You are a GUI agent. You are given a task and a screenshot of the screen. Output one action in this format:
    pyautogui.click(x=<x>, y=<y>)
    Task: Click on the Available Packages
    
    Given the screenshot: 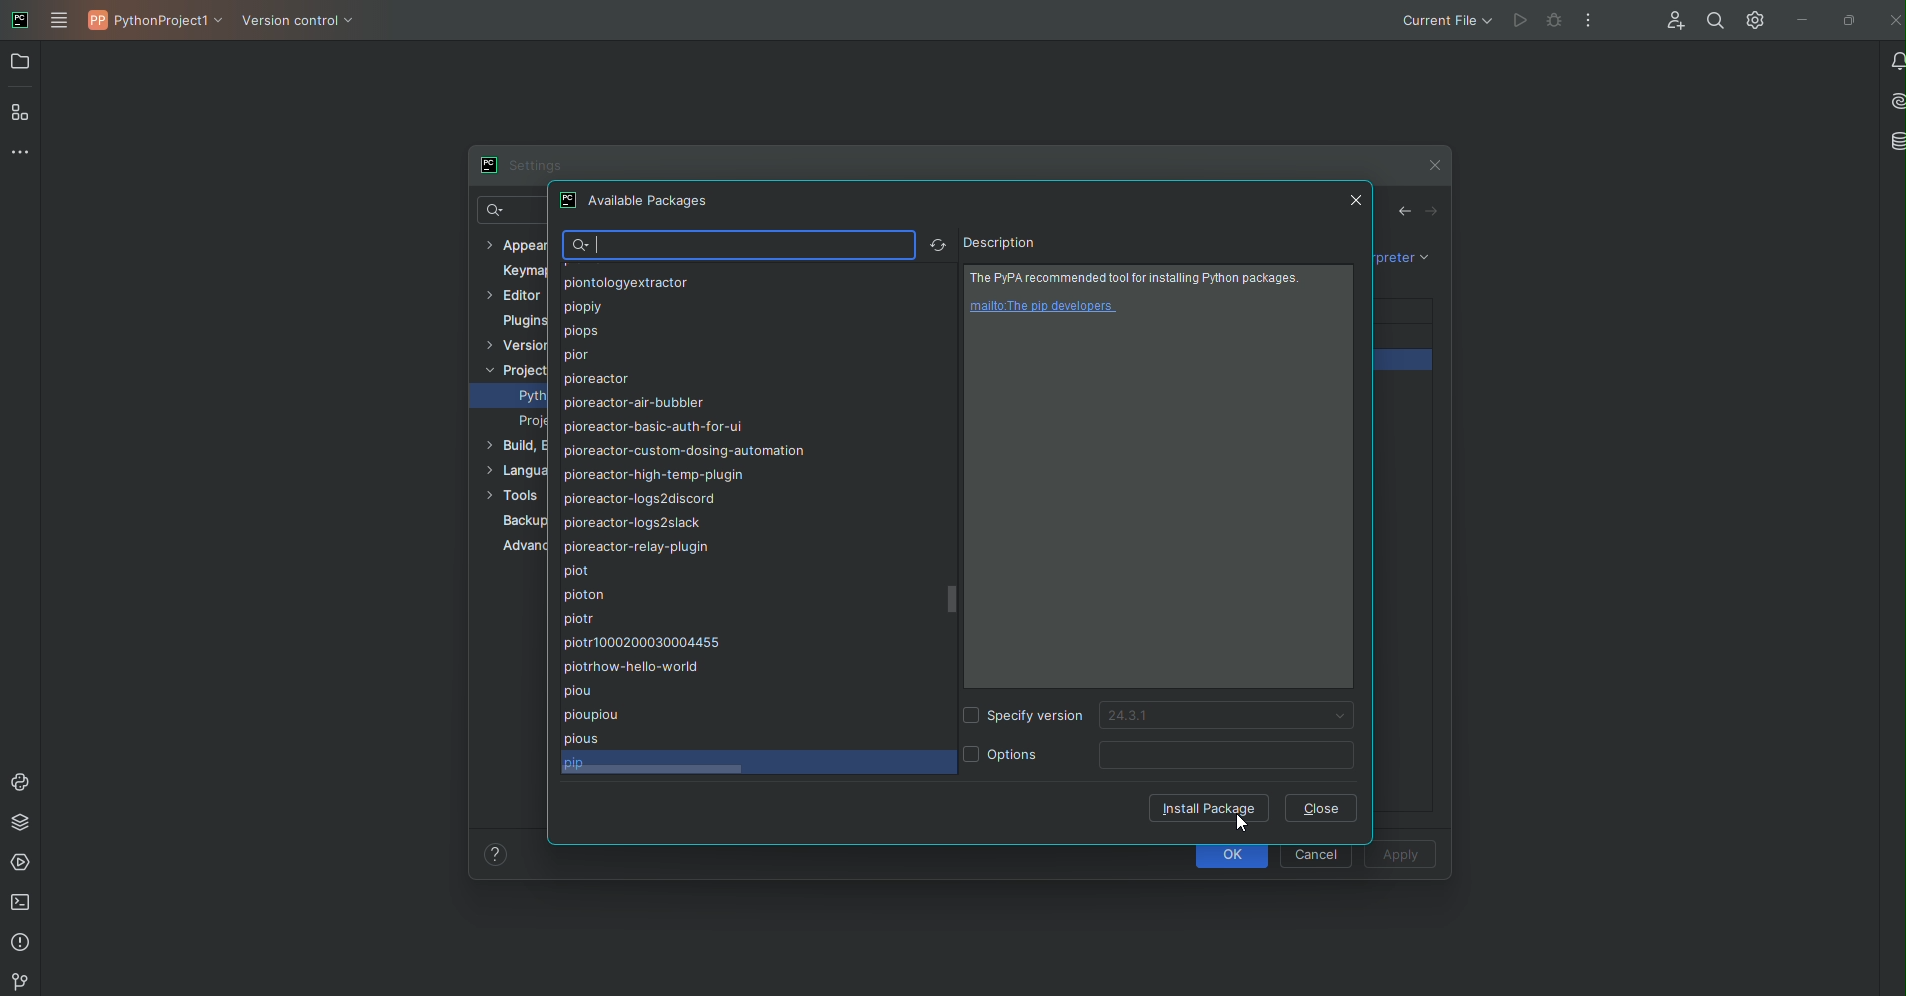 What is the action you would take?
    pyautogui.click(x=638, y=202)
    